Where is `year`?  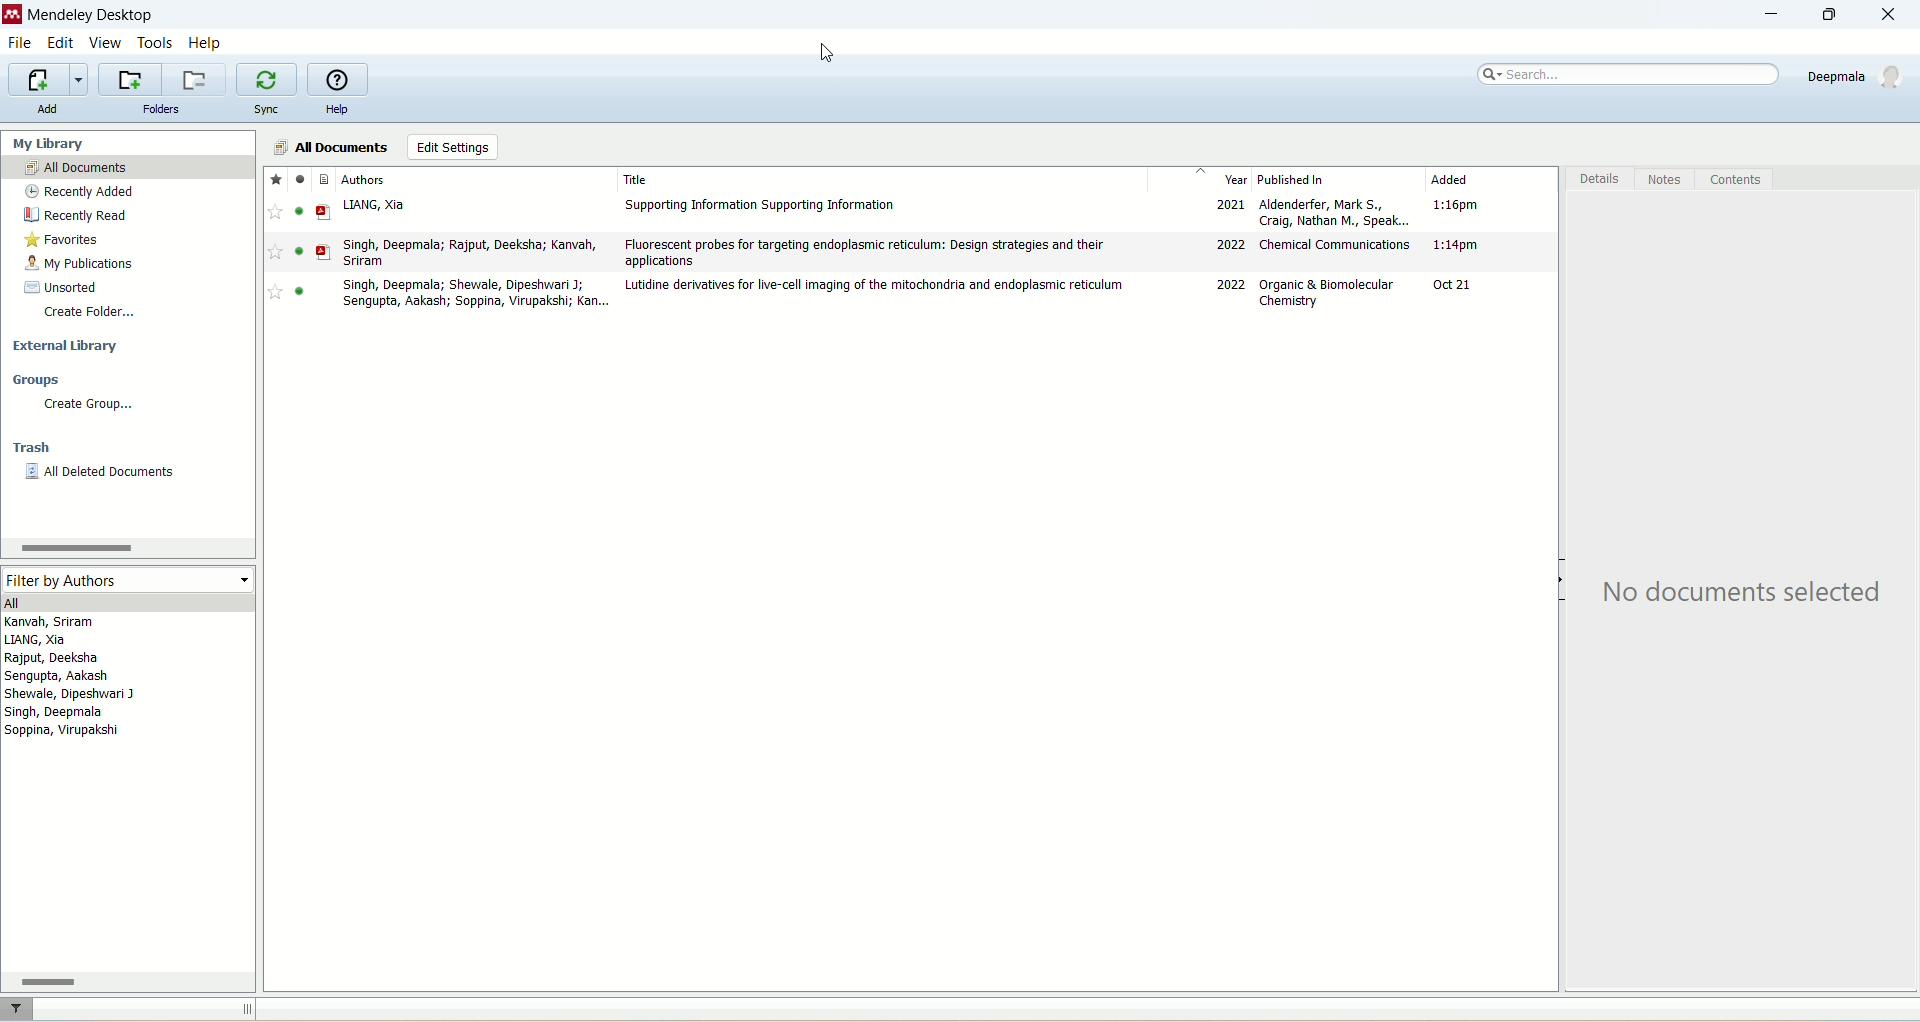 year is located at coordinates (1198, 181).